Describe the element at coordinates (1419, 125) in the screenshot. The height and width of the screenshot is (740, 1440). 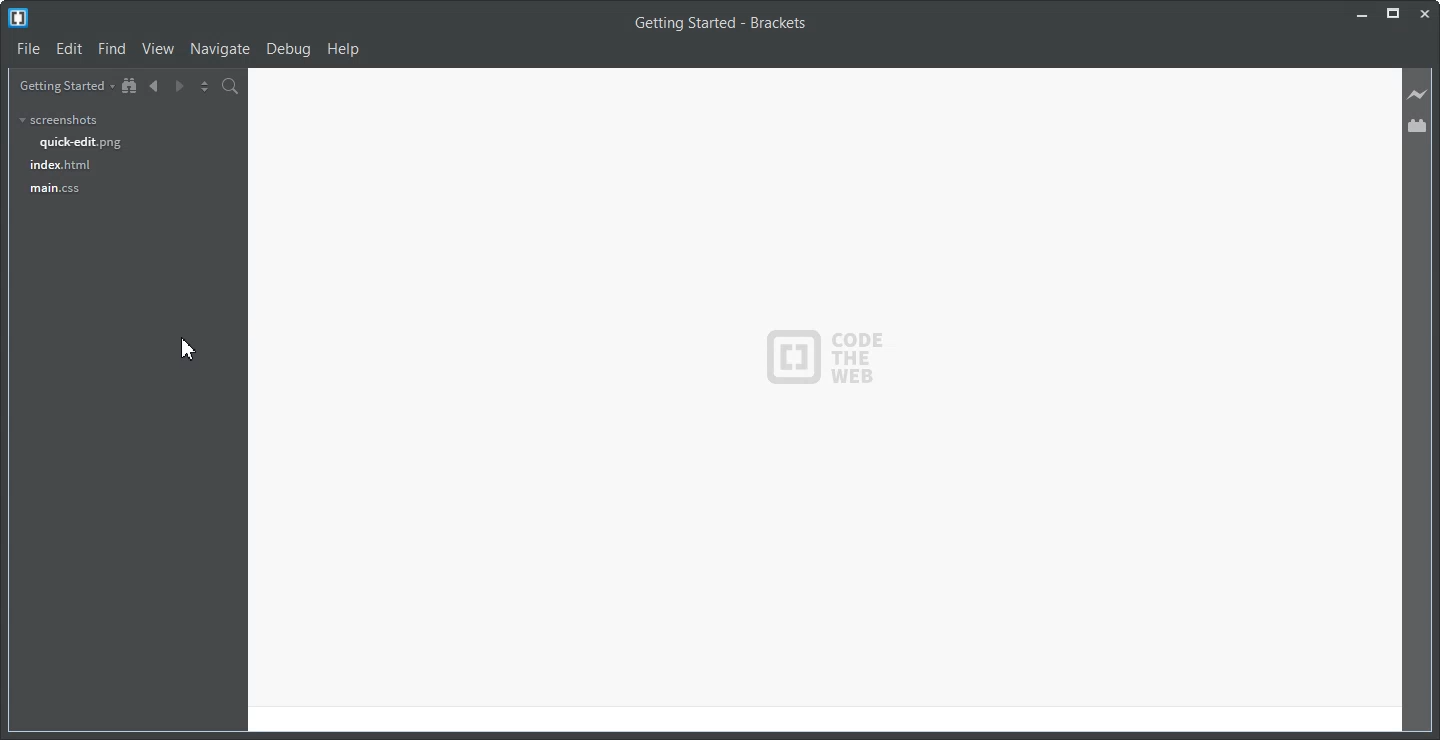
I see `Extension Manager` at that location.